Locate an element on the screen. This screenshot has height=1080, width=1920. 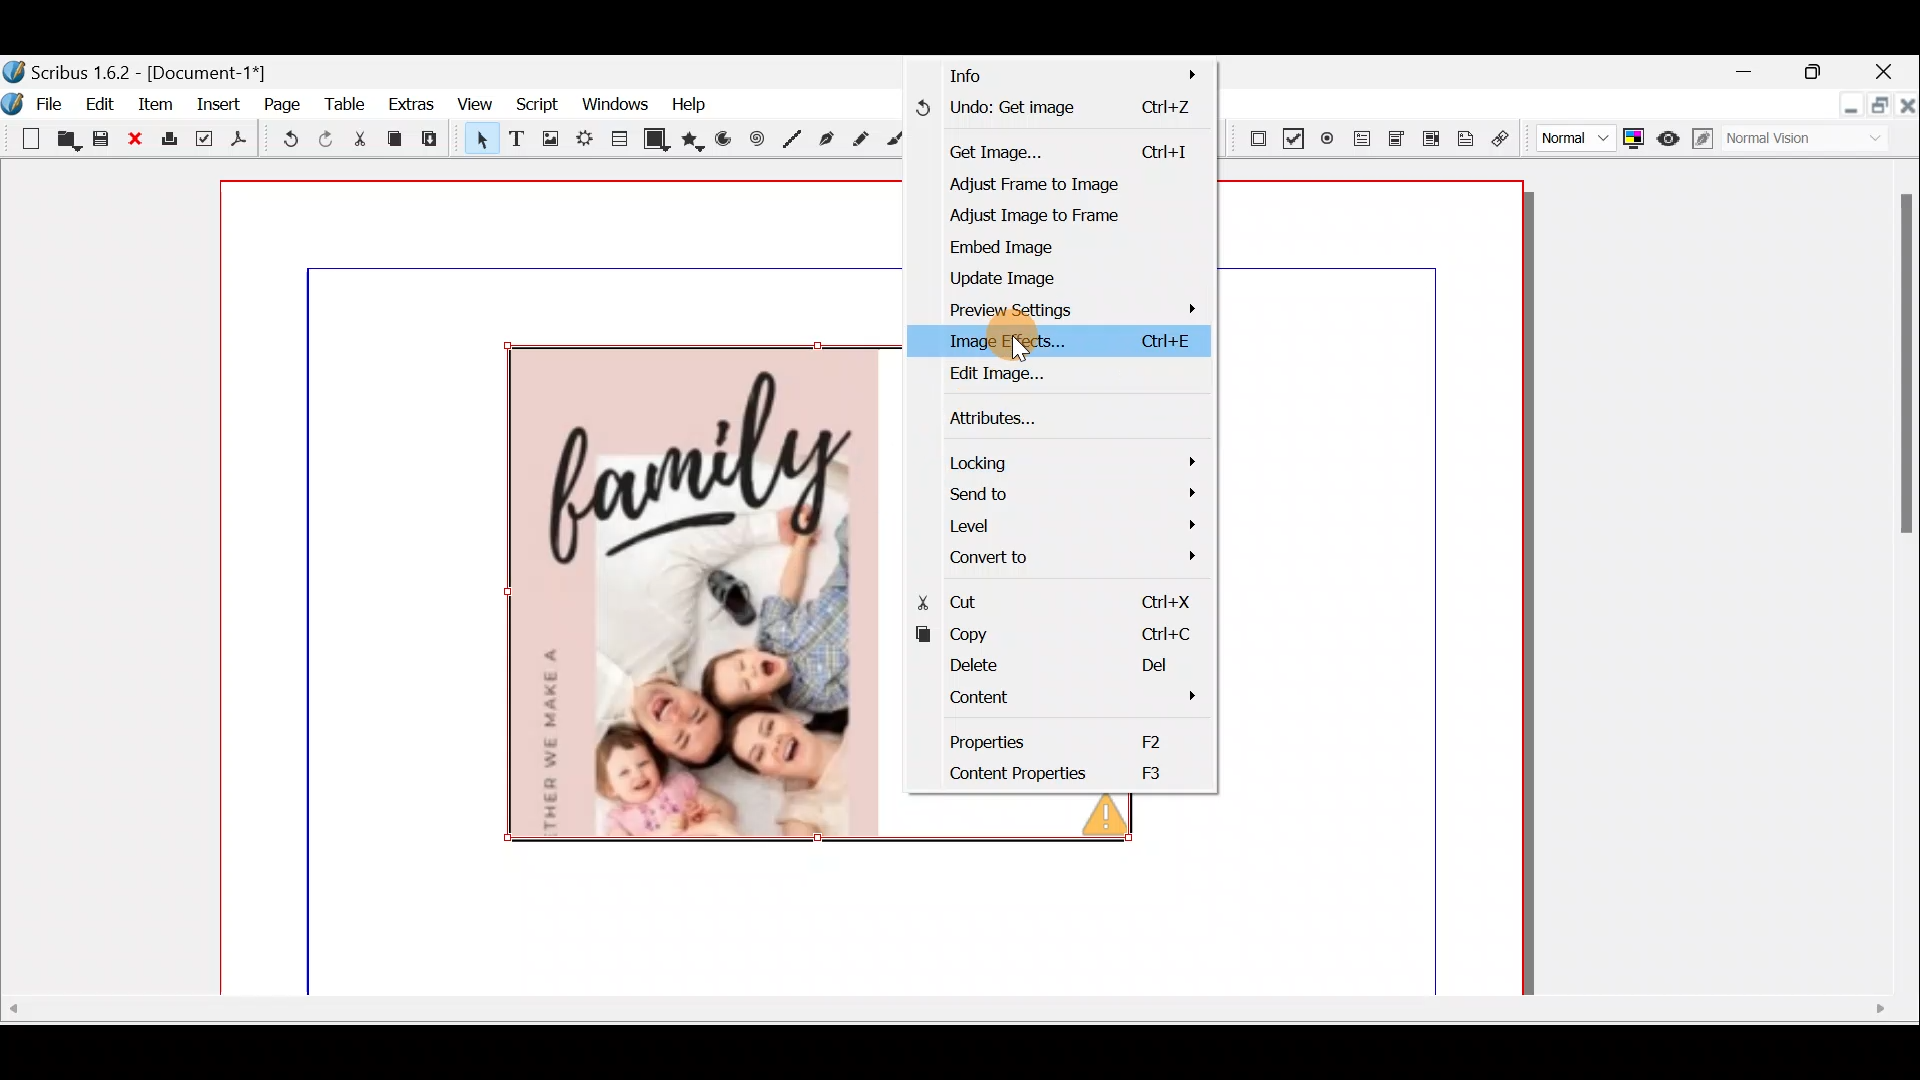
Select item is located at coordinates (477, 142).